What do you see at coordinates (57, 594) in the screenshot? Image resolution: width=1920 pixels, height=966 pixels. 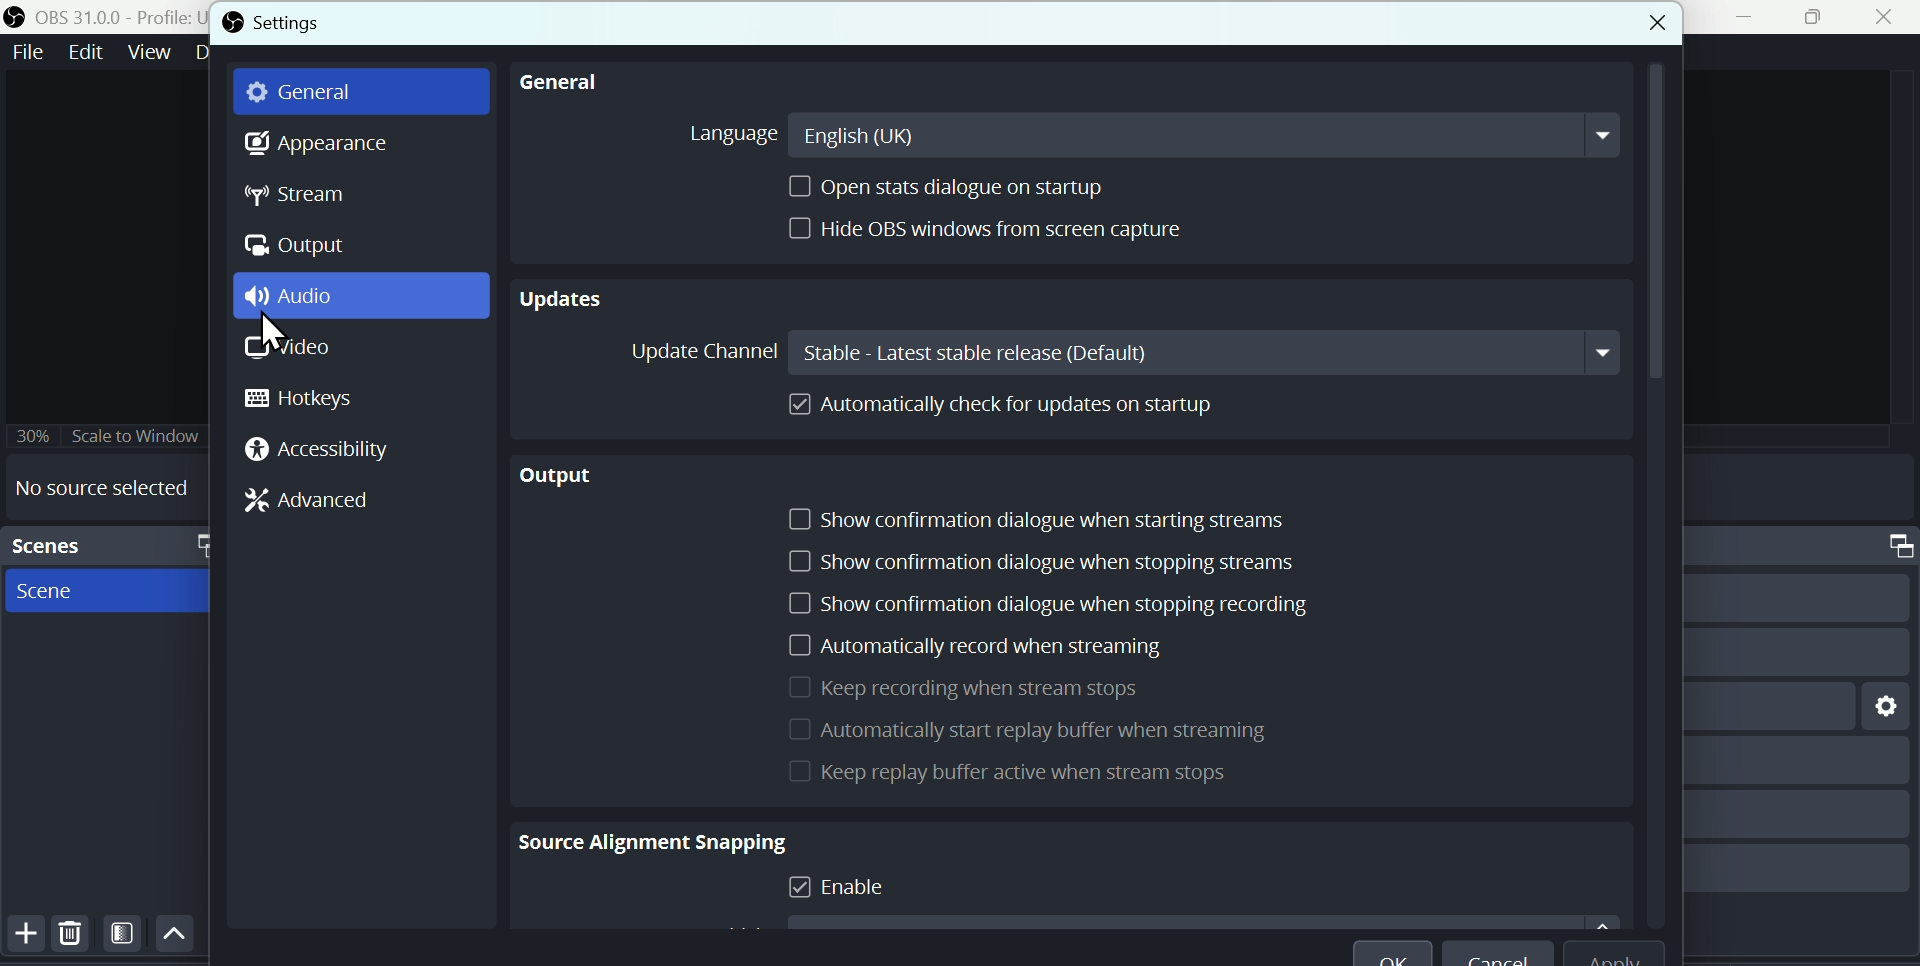 I see `Scene` at bounding box center [57, 594].